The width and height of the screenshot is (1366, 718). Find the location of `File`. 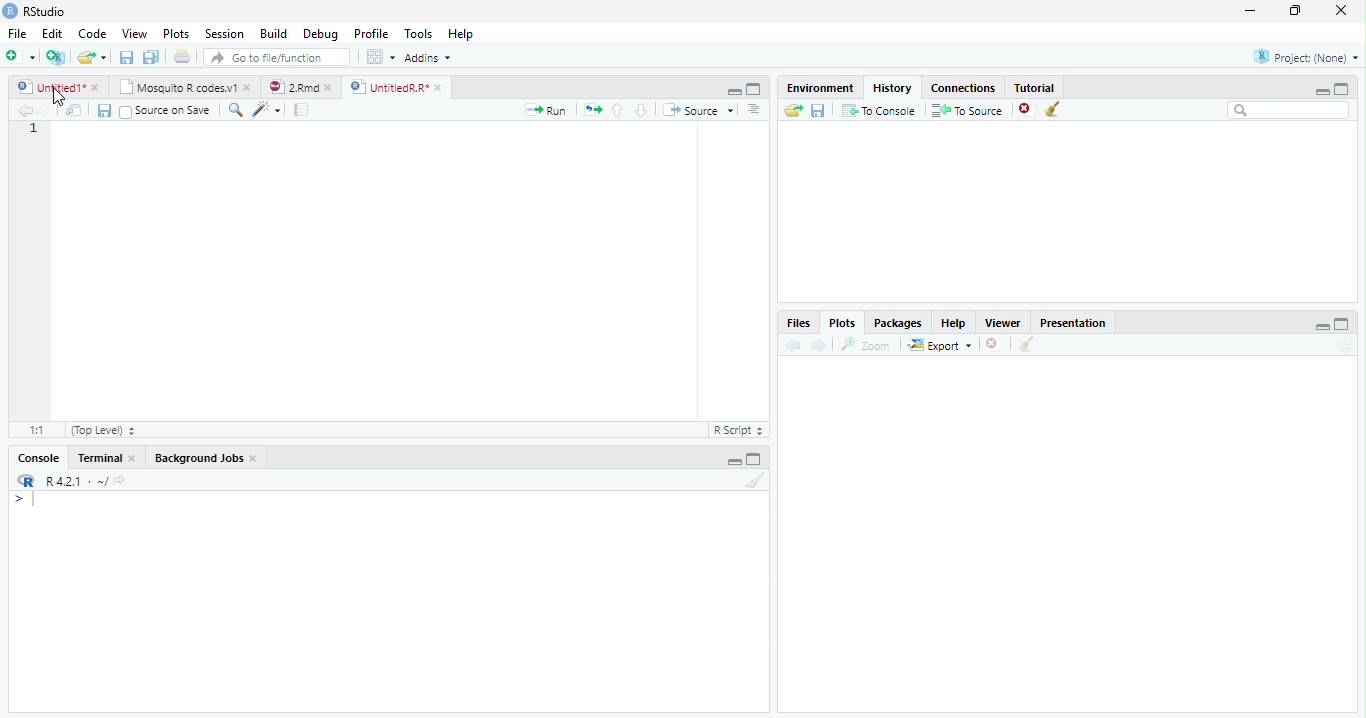

File is located at coordinates (15, 31).